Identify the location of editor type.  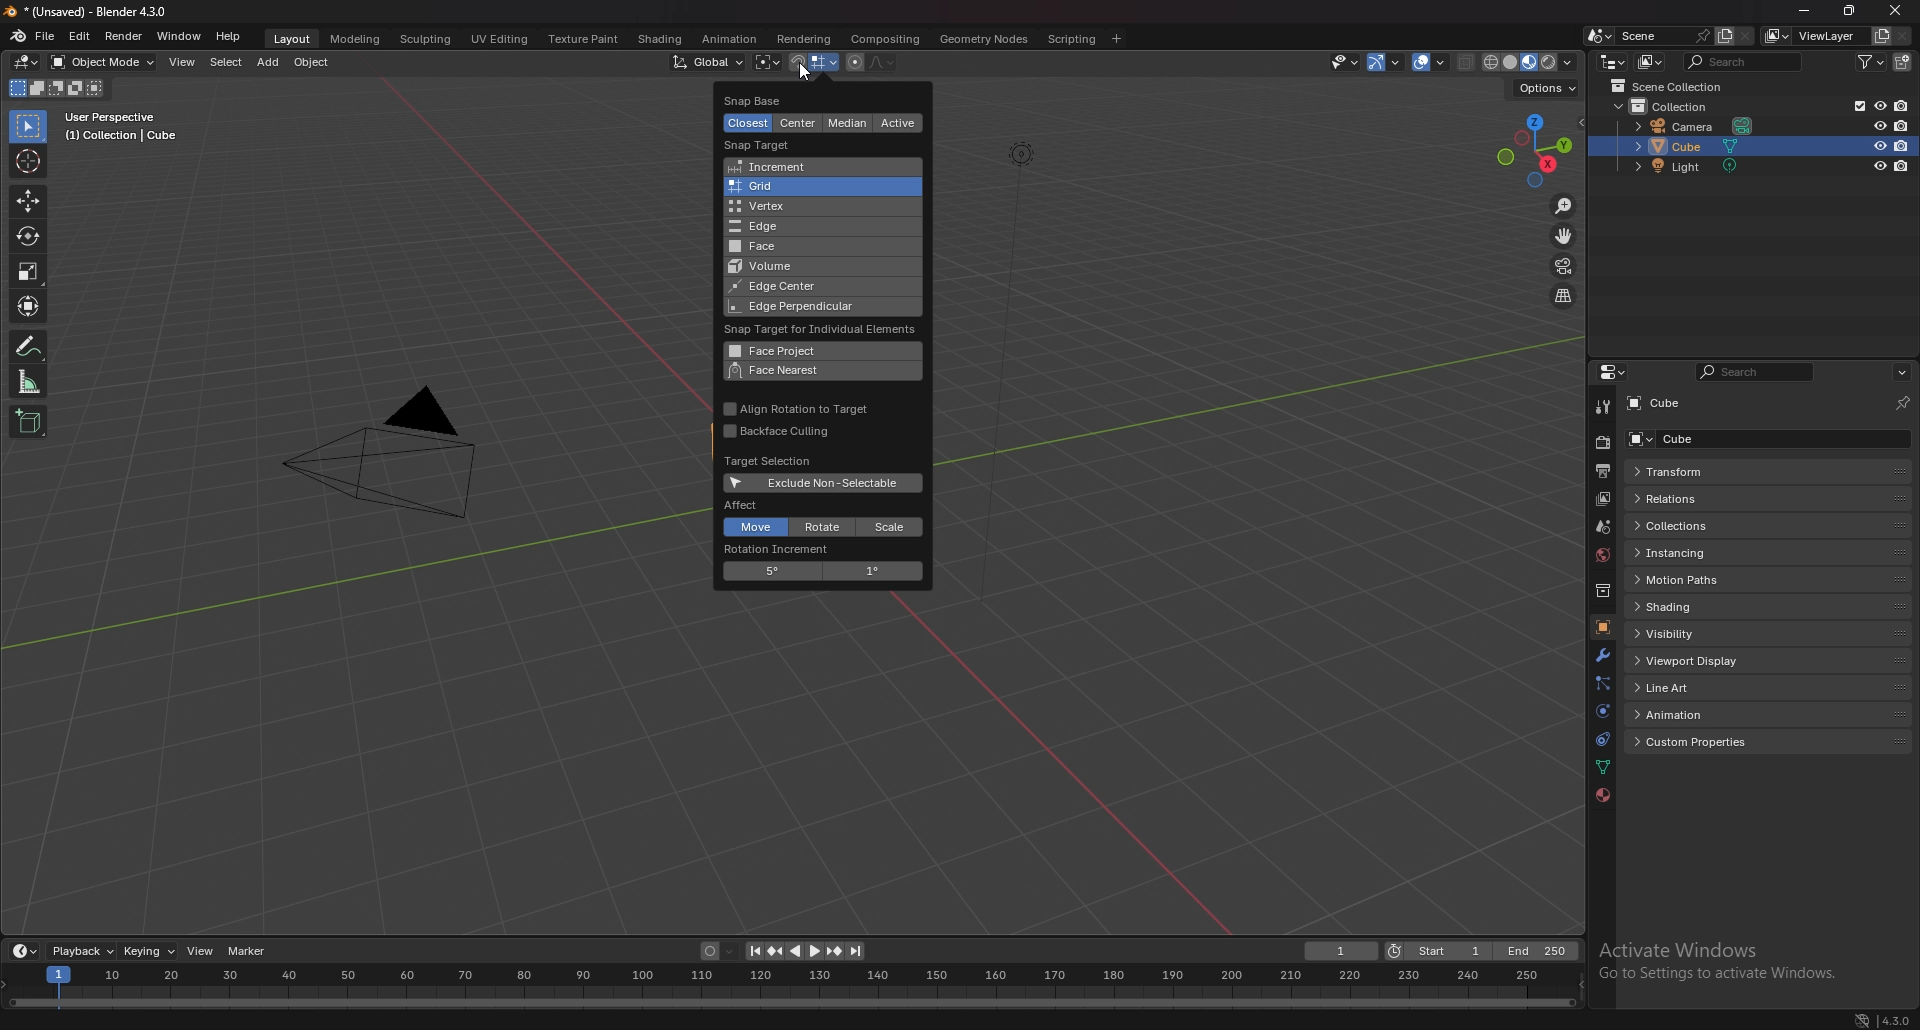
(28, 62).